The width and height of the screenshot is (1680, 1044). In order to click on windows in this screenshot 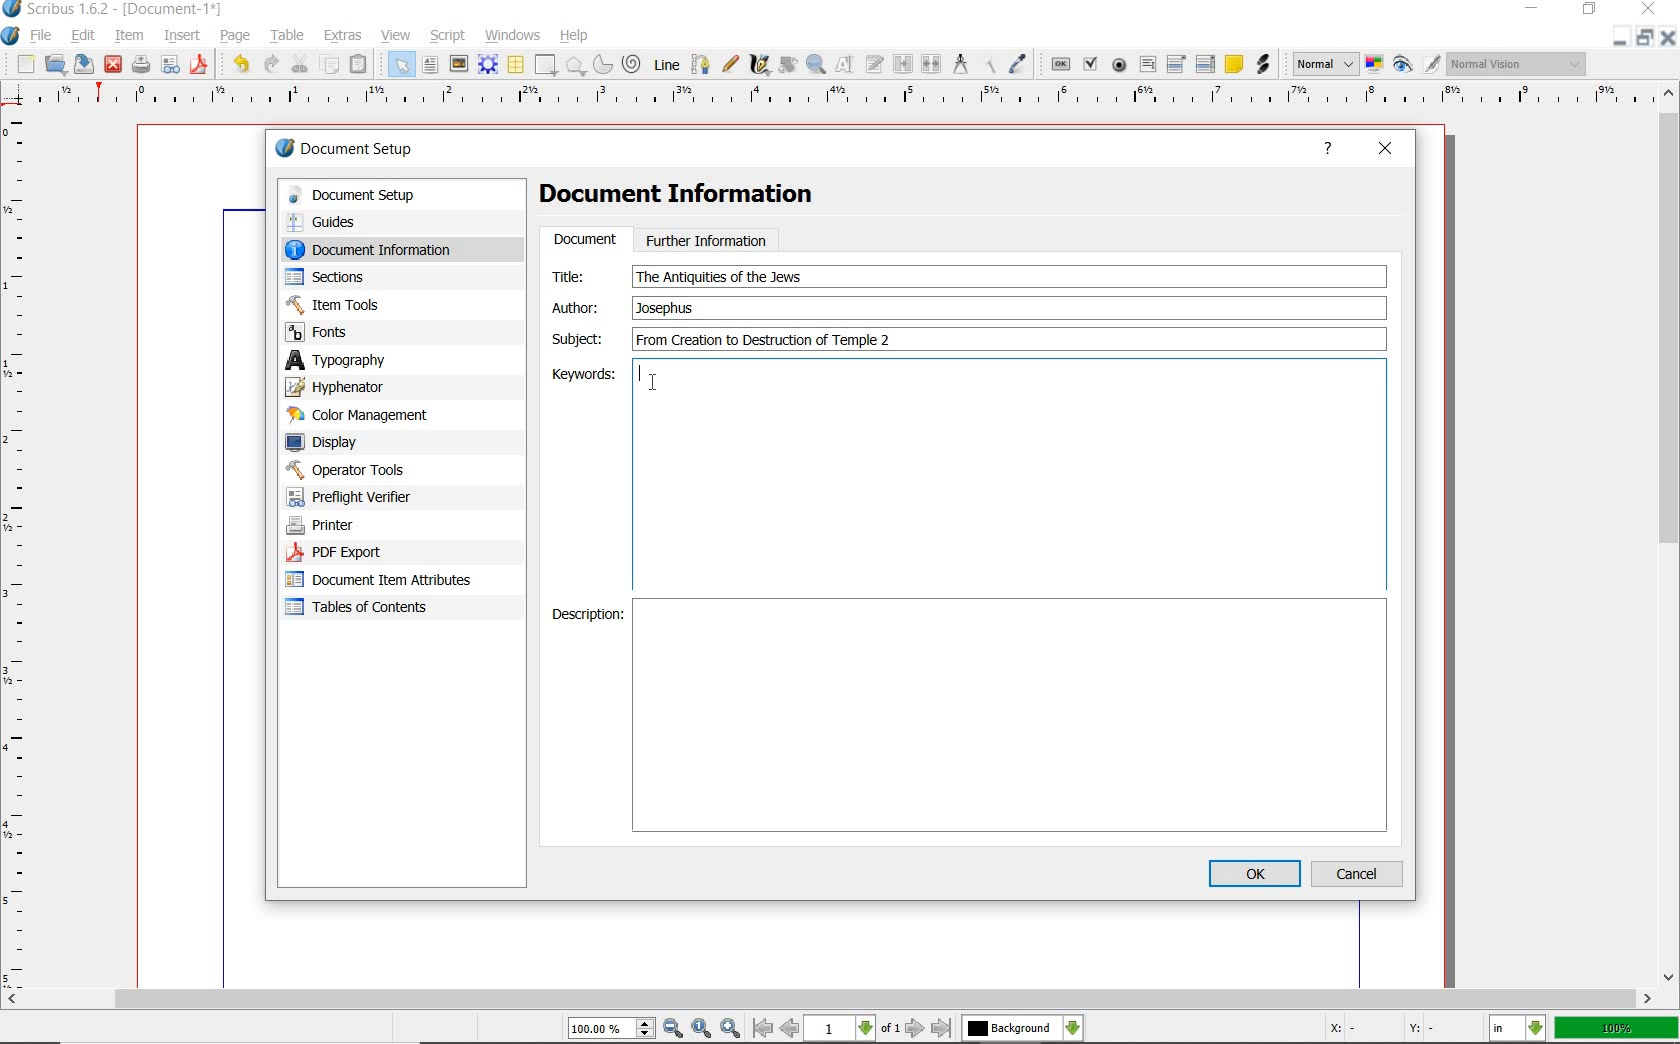, I will do `click(514, 36)`.